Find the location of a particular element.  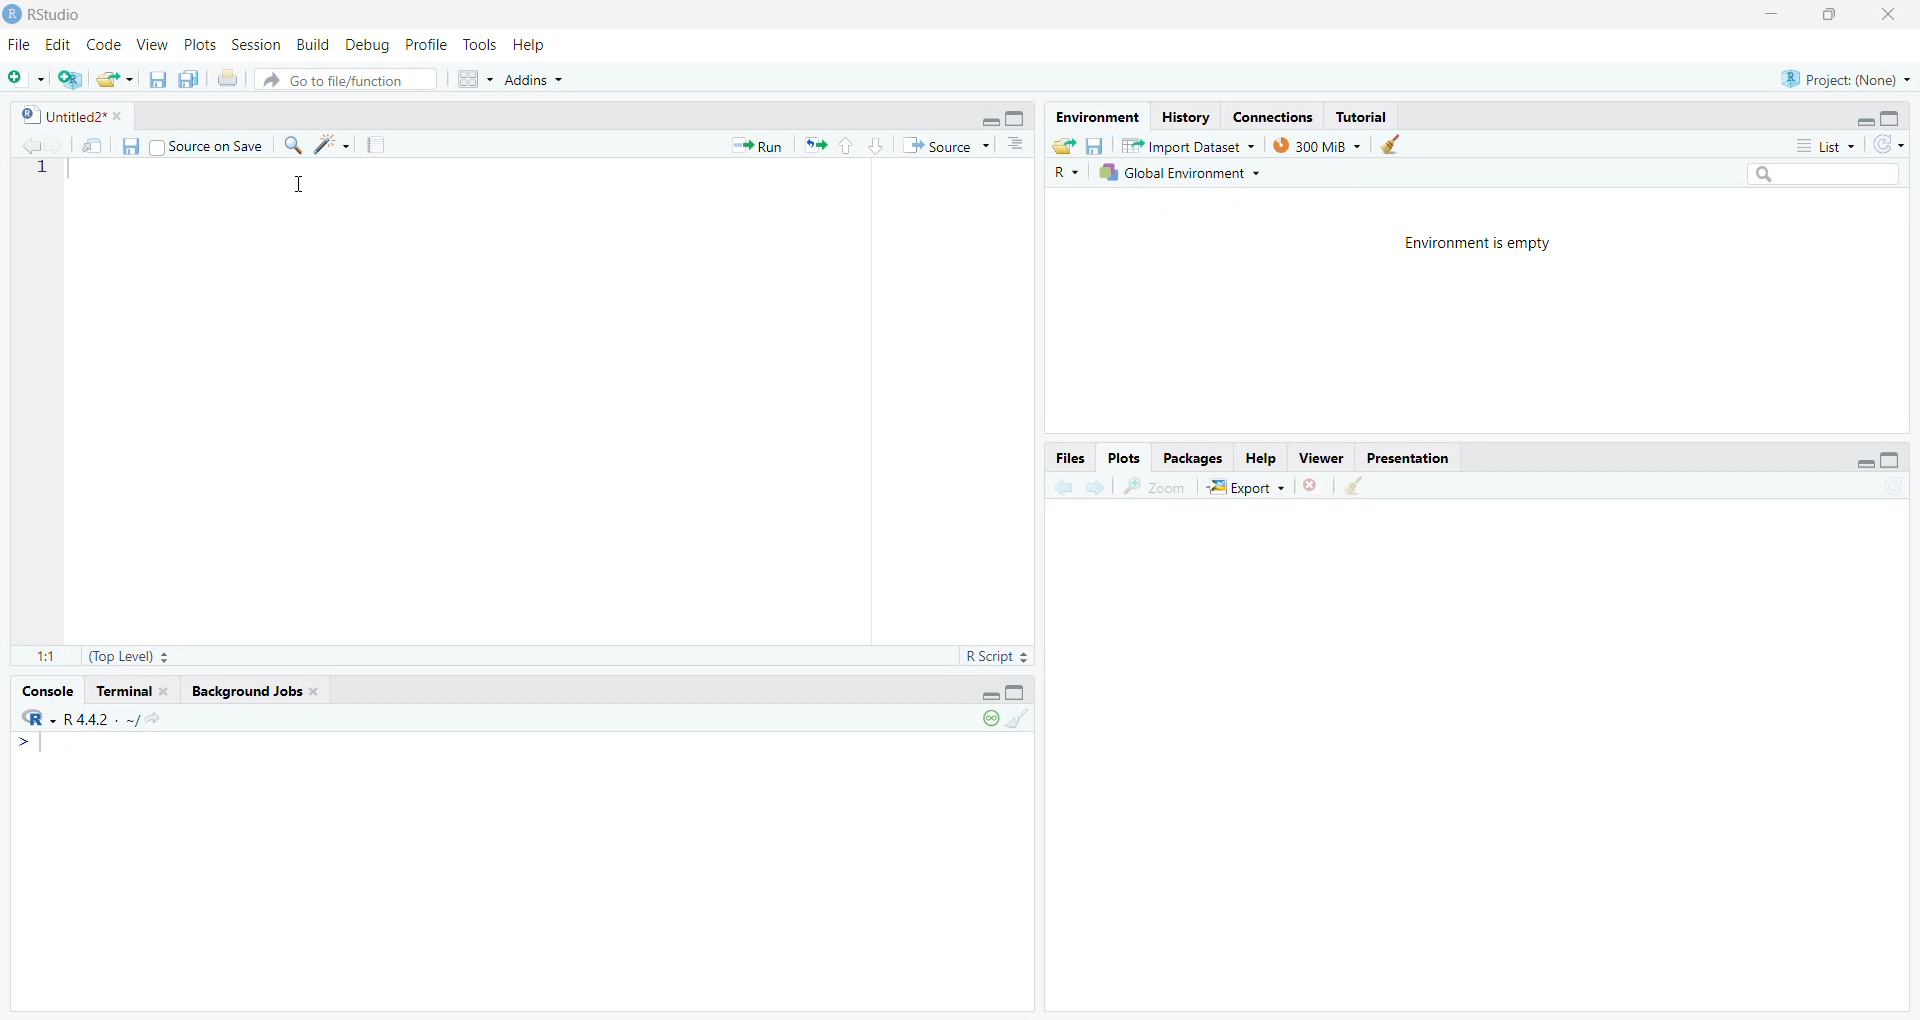

save is located at coordinates (129, 146).